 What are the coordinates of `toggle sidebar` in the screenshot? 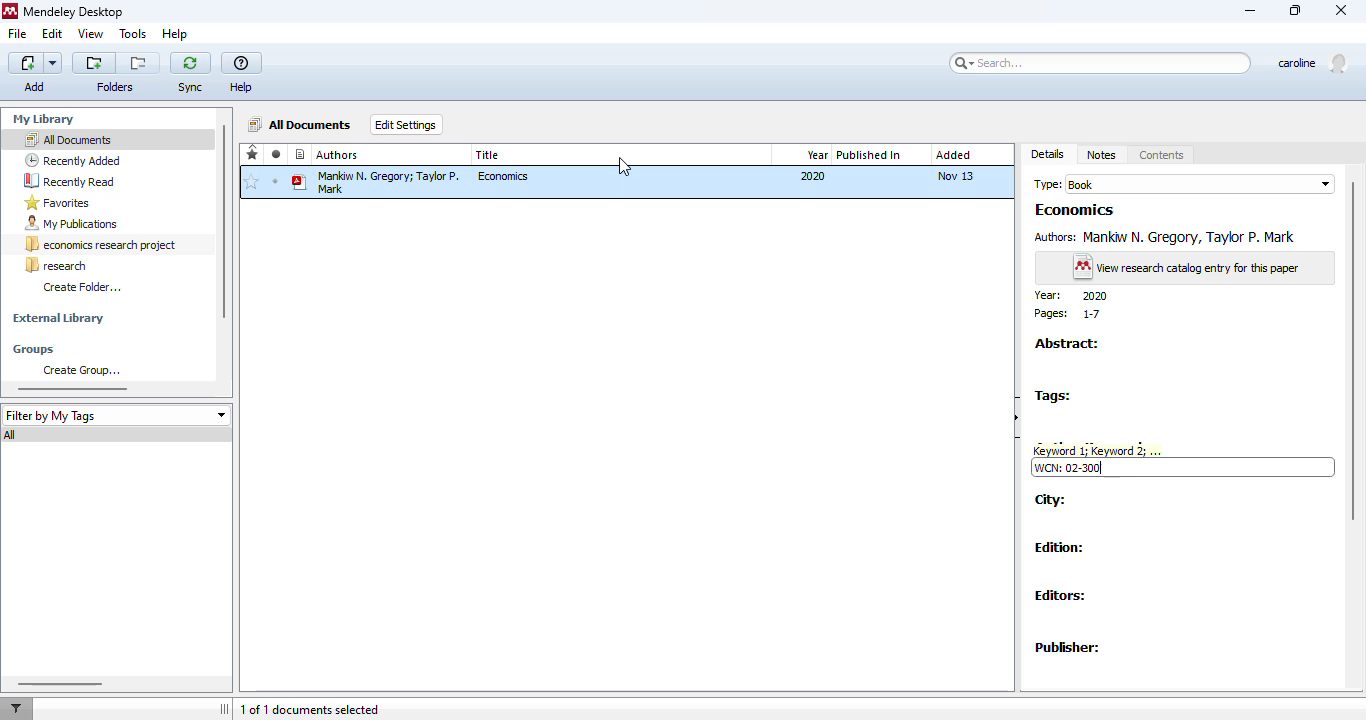 It's located at (225, 708).